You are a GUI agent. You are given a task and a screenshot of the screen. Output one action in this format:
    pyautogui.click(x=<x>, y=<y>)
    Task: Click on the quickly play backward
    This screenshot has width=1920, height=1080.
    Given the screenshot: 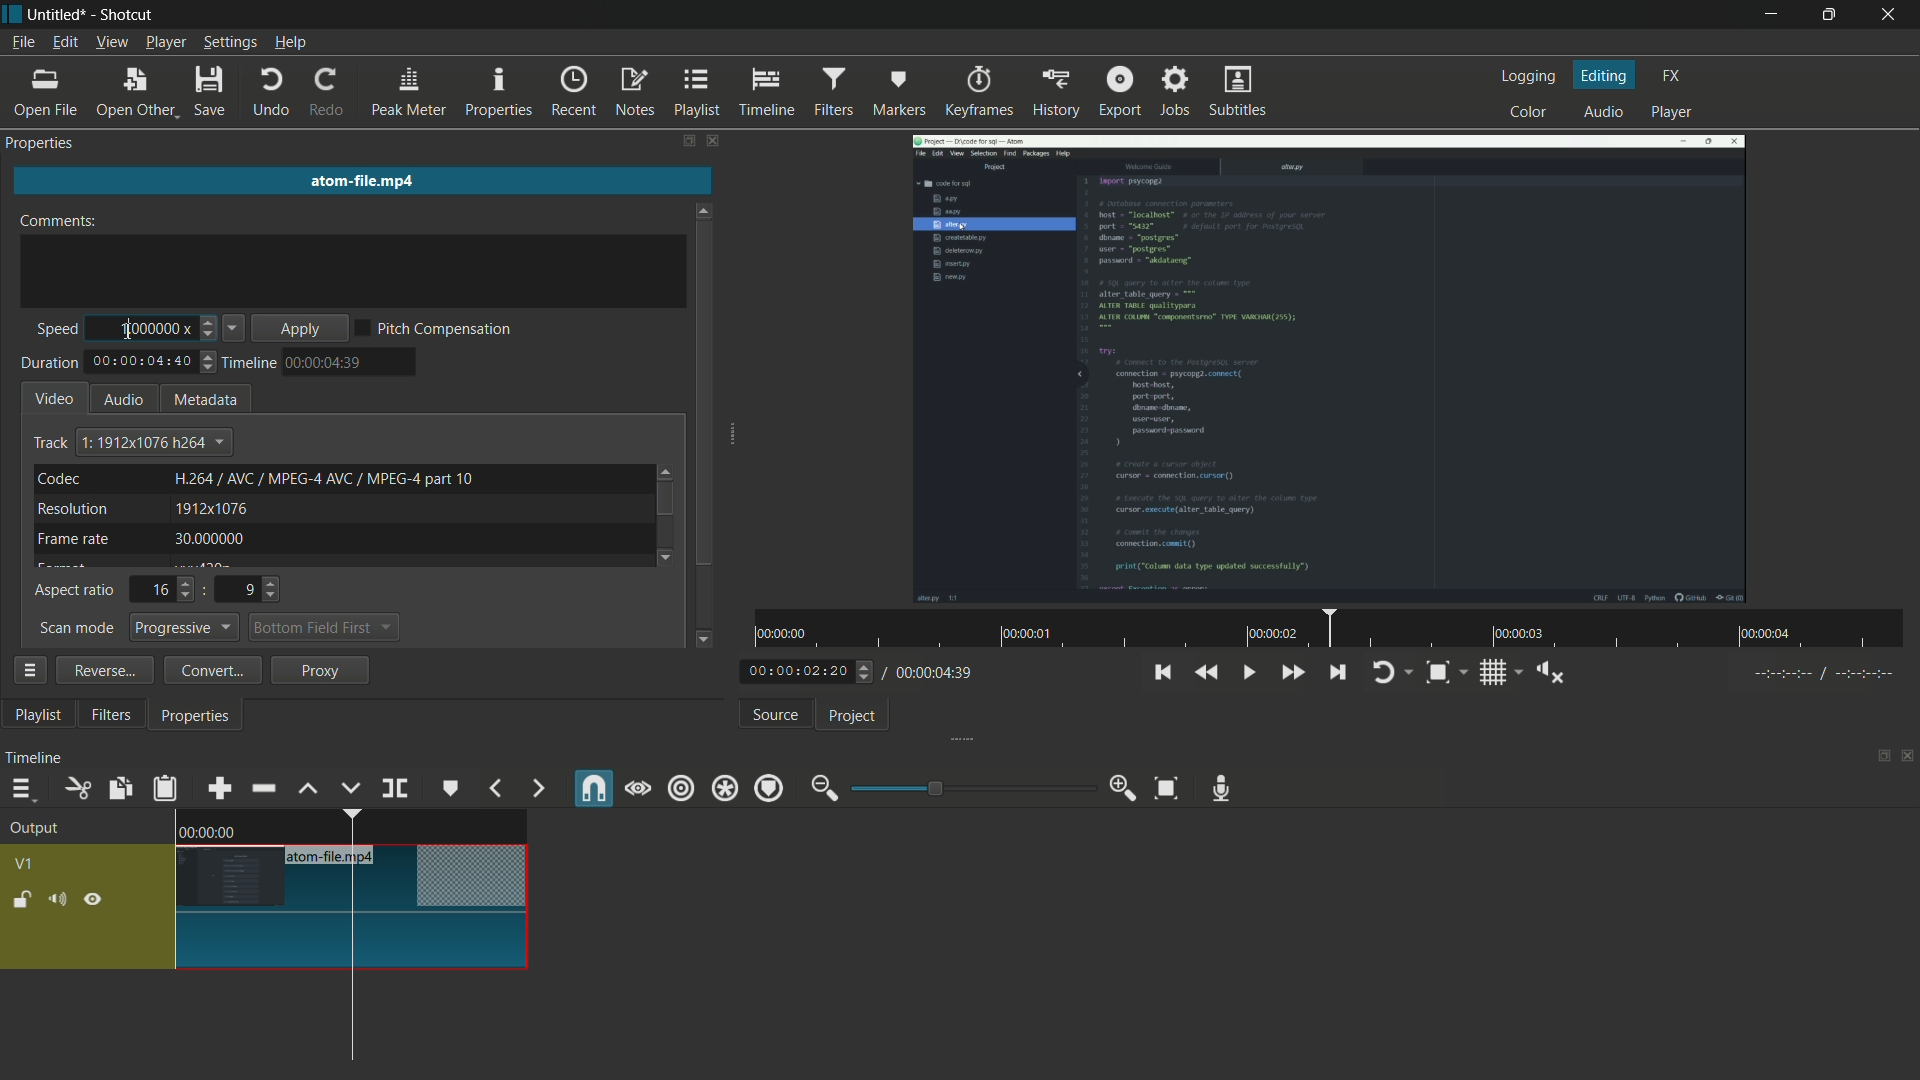 What is the action you would take?
    pyautogui.click(x=1207, y=673)
    